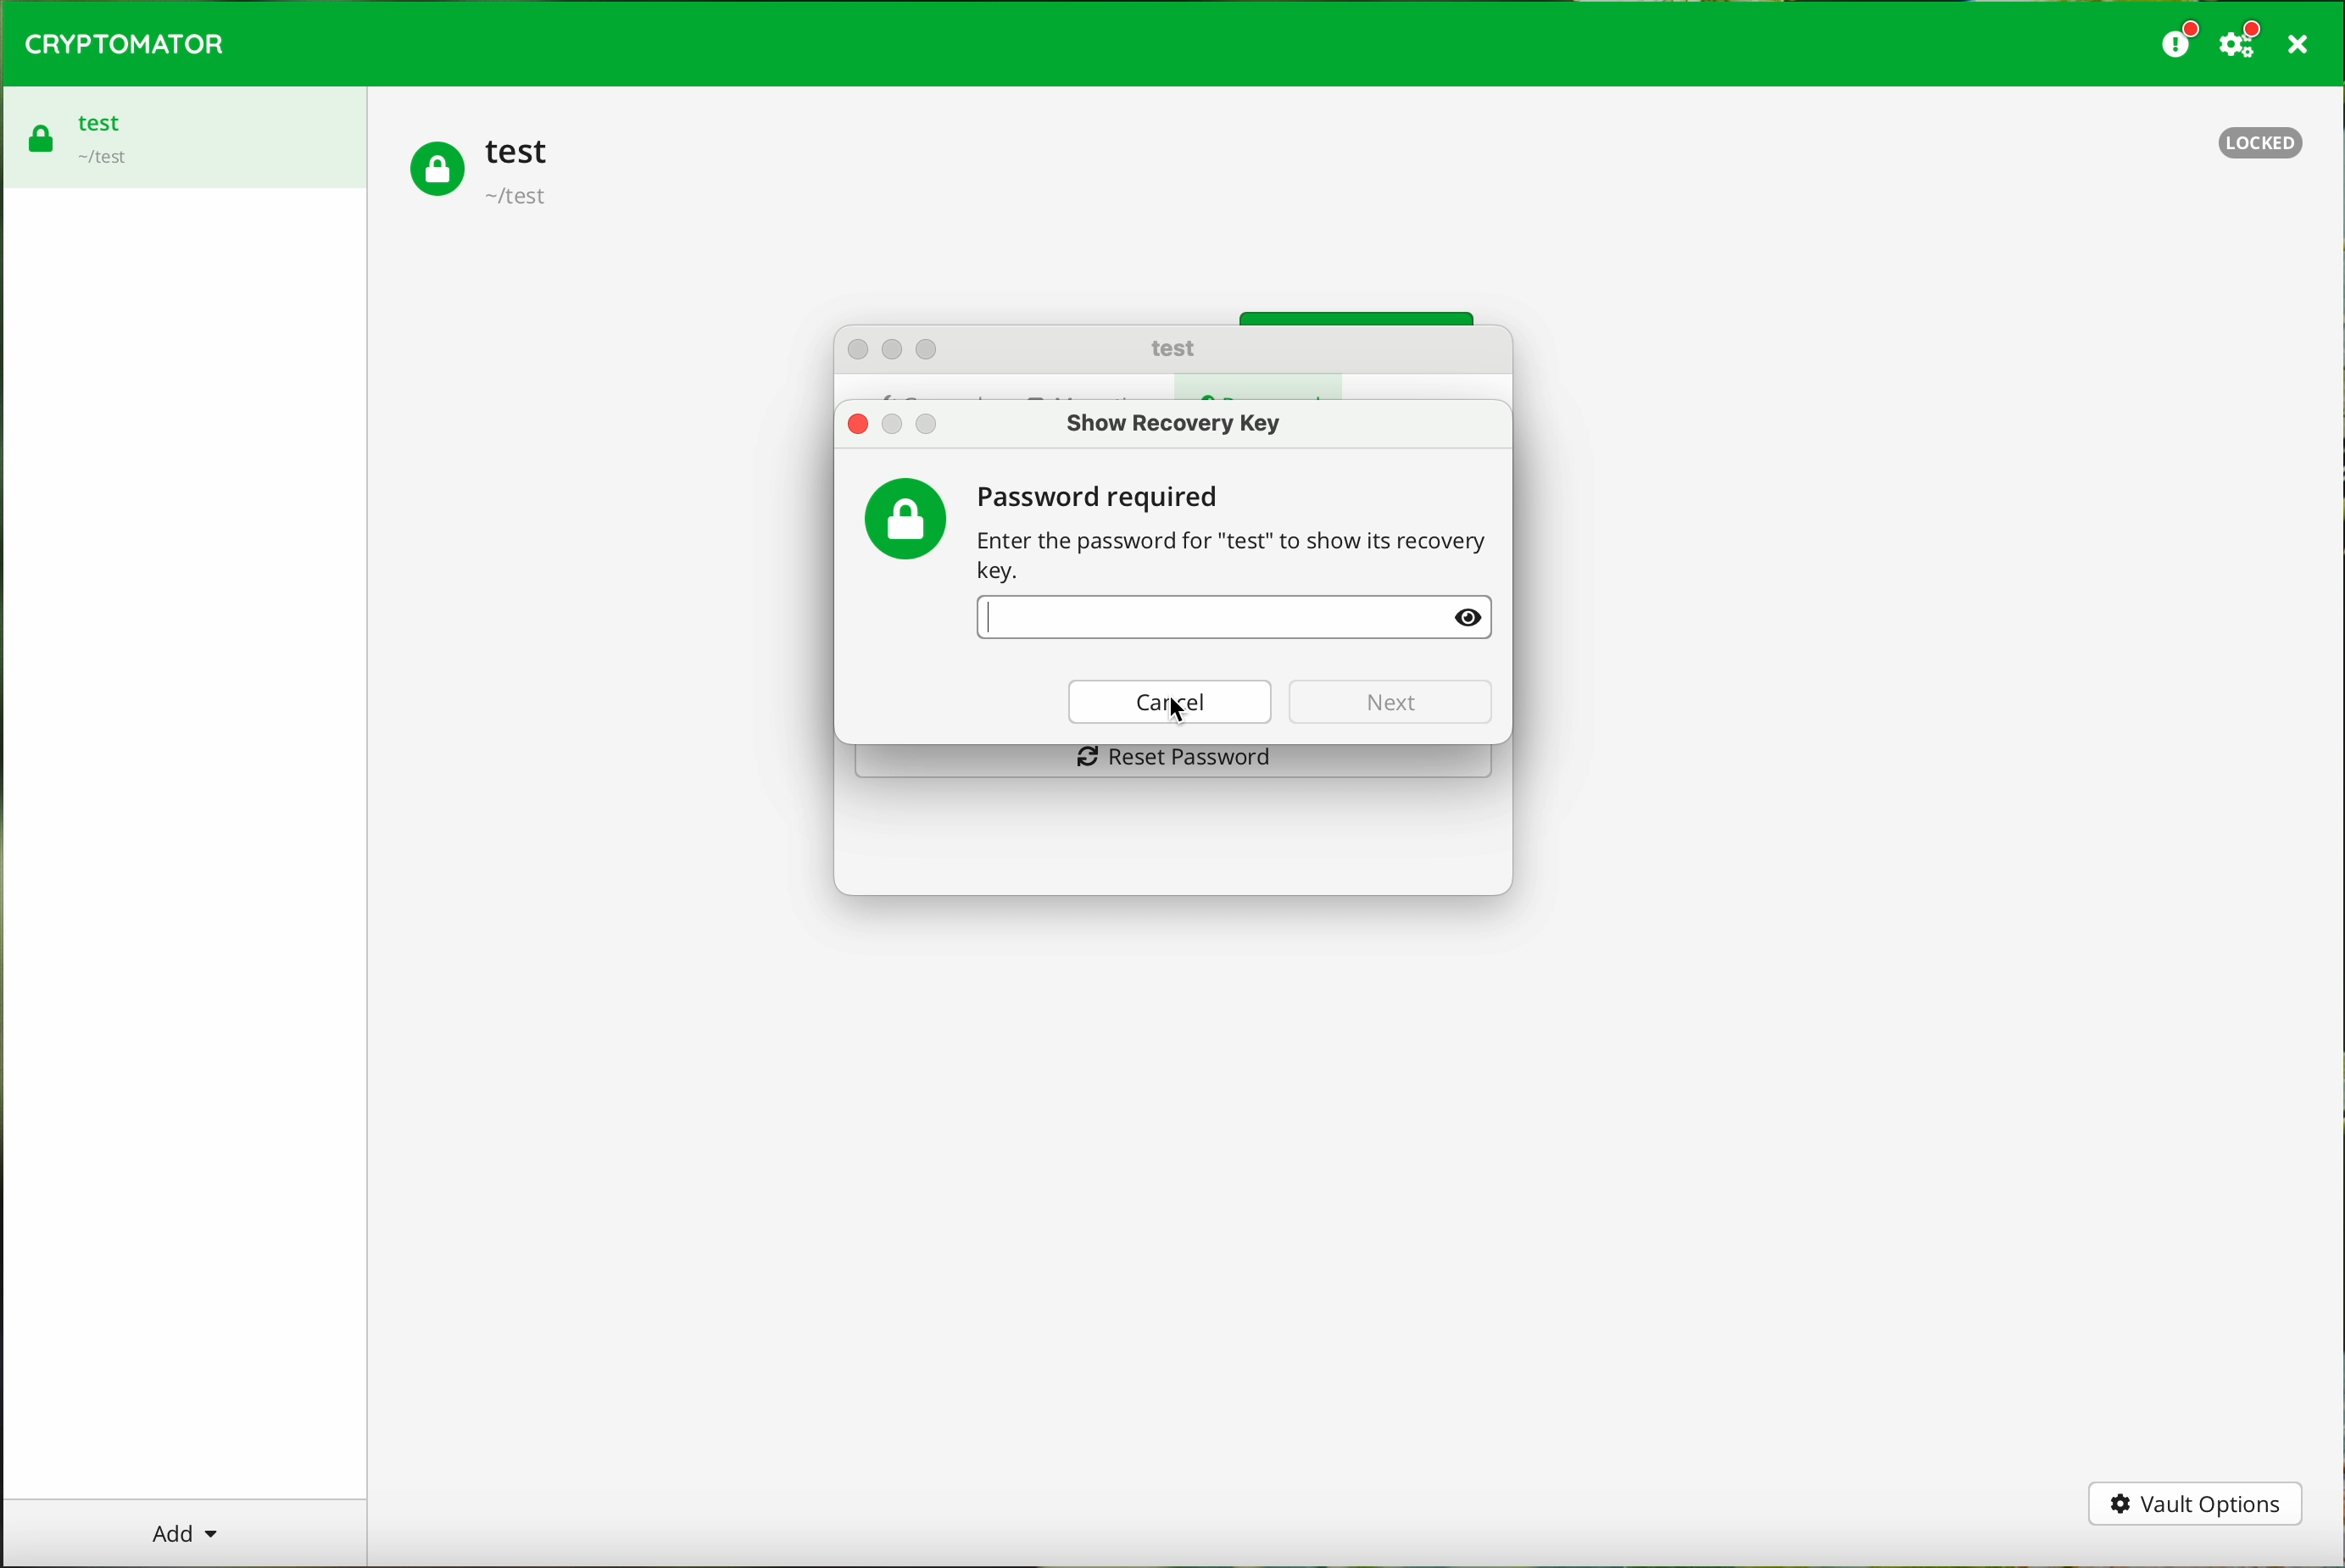  I want to click on password required, so click(1234, 533).